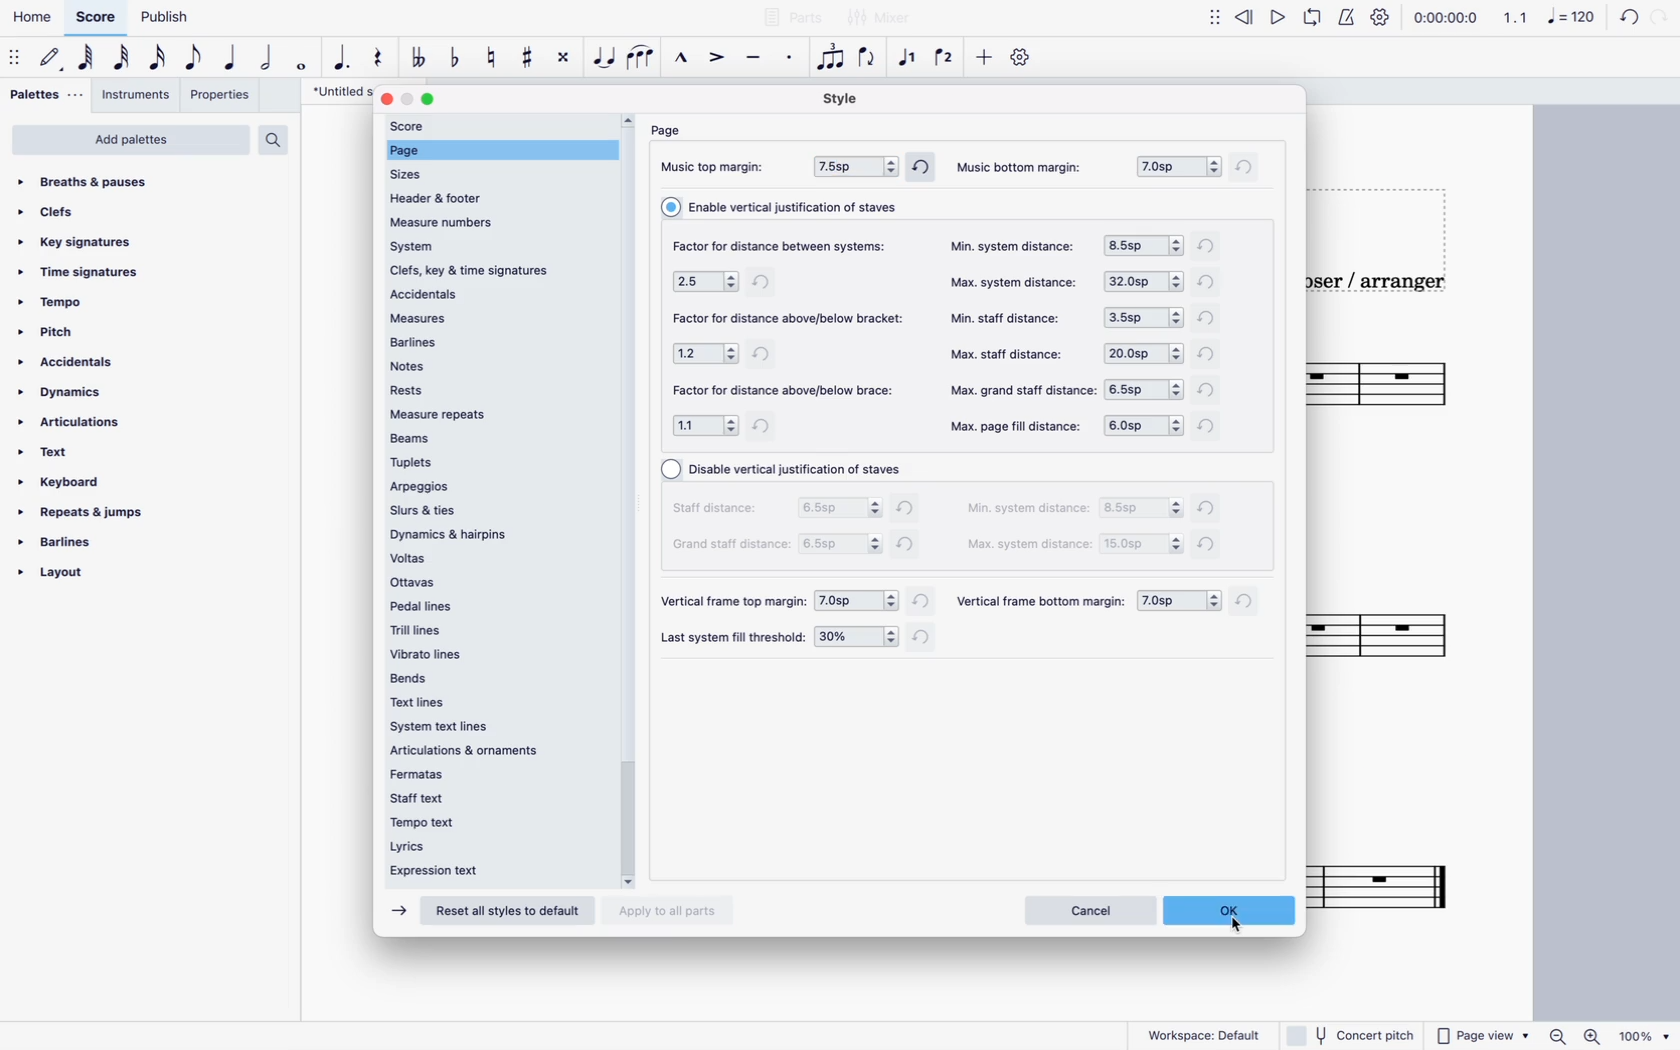 The image size is (1680, 1050). What do you see at coordinates (985, 62) in the screenshot?
I see `more` at bounding box center [985, 62].